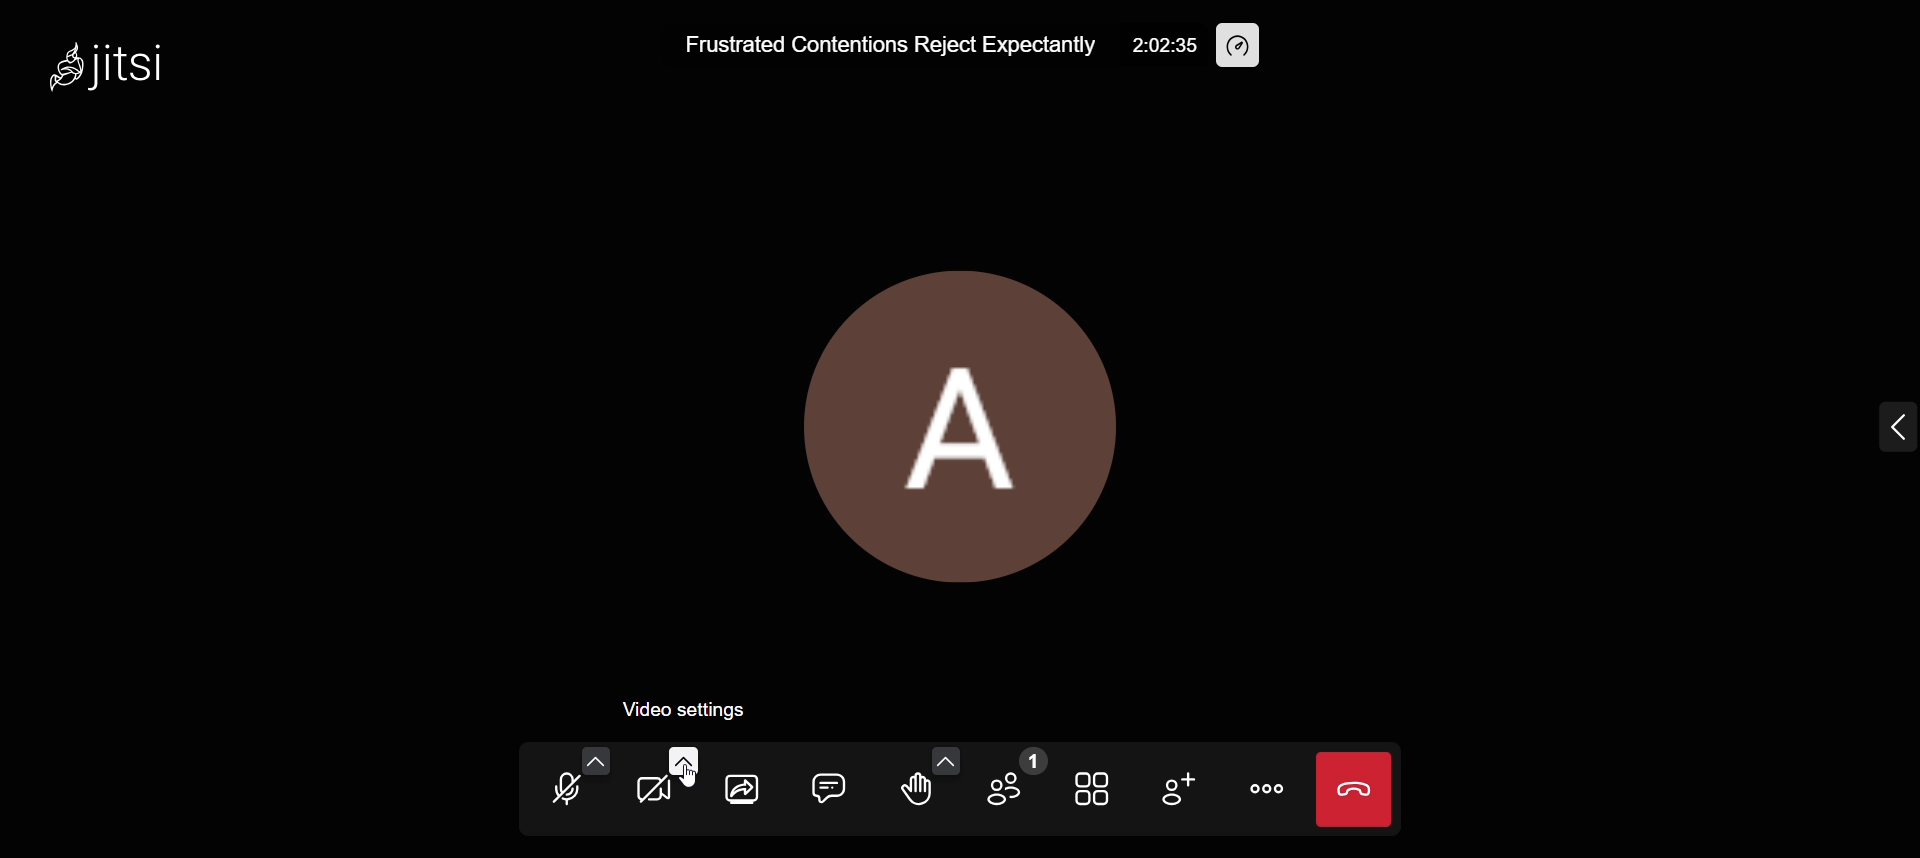  I want to click on Frustrated Contentions Reject Expectantly, so click(877, 45).